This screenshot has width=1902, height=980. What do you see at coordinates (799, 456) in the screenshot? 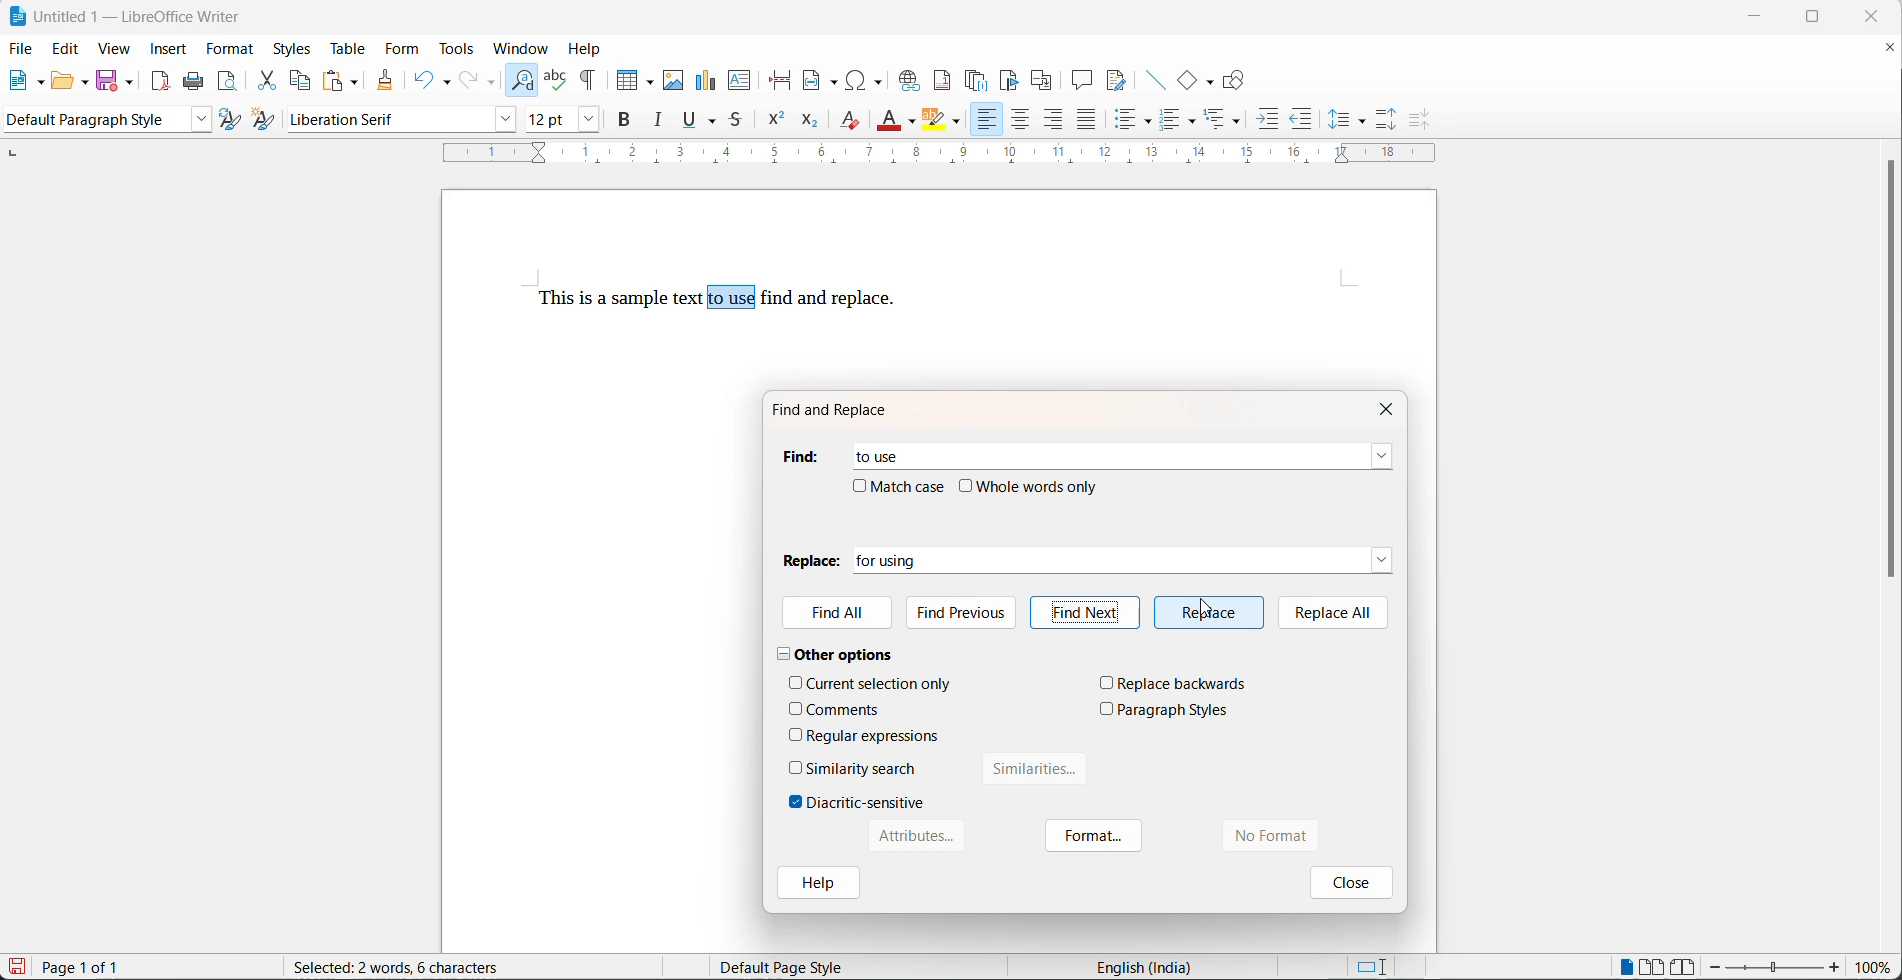
I see `find heading` at bounding box center [799, 456].